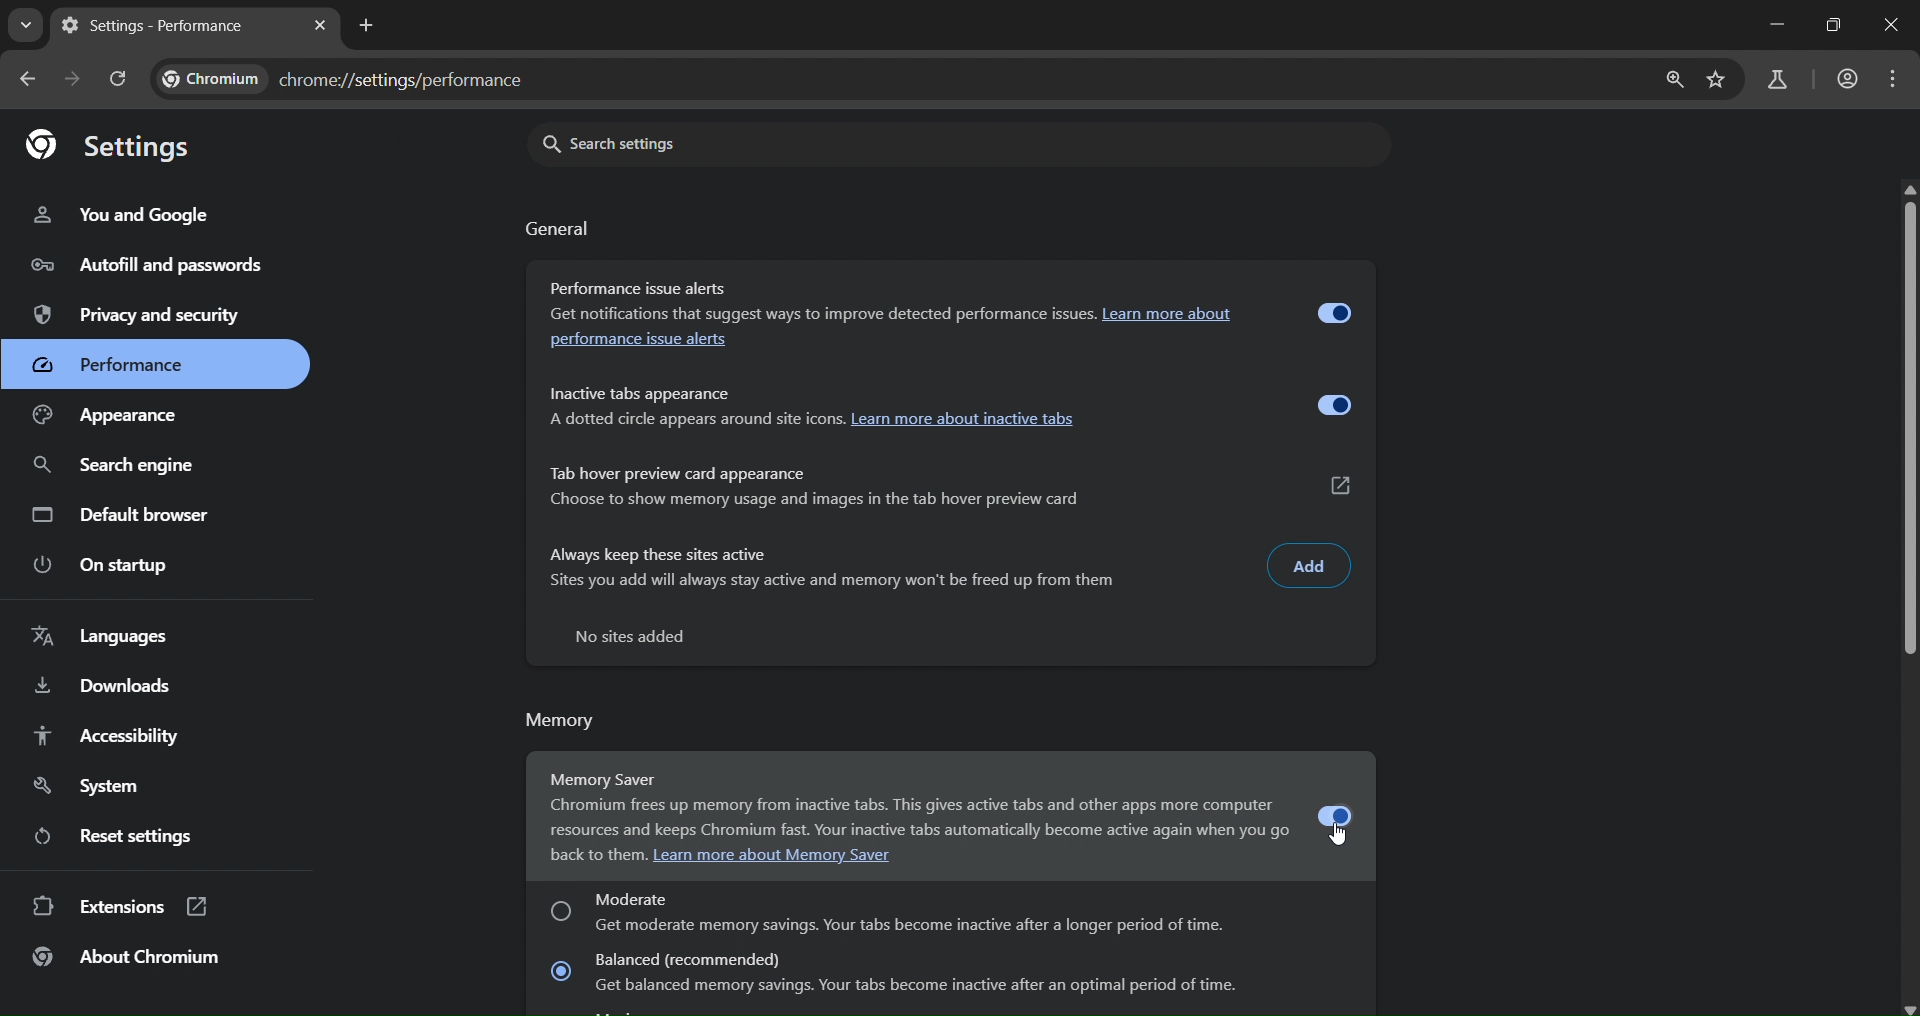 The image size is (1920, 1016). Describe the element at coordinates (591, 856) in the screenshot. I see `back to them.` at that location.